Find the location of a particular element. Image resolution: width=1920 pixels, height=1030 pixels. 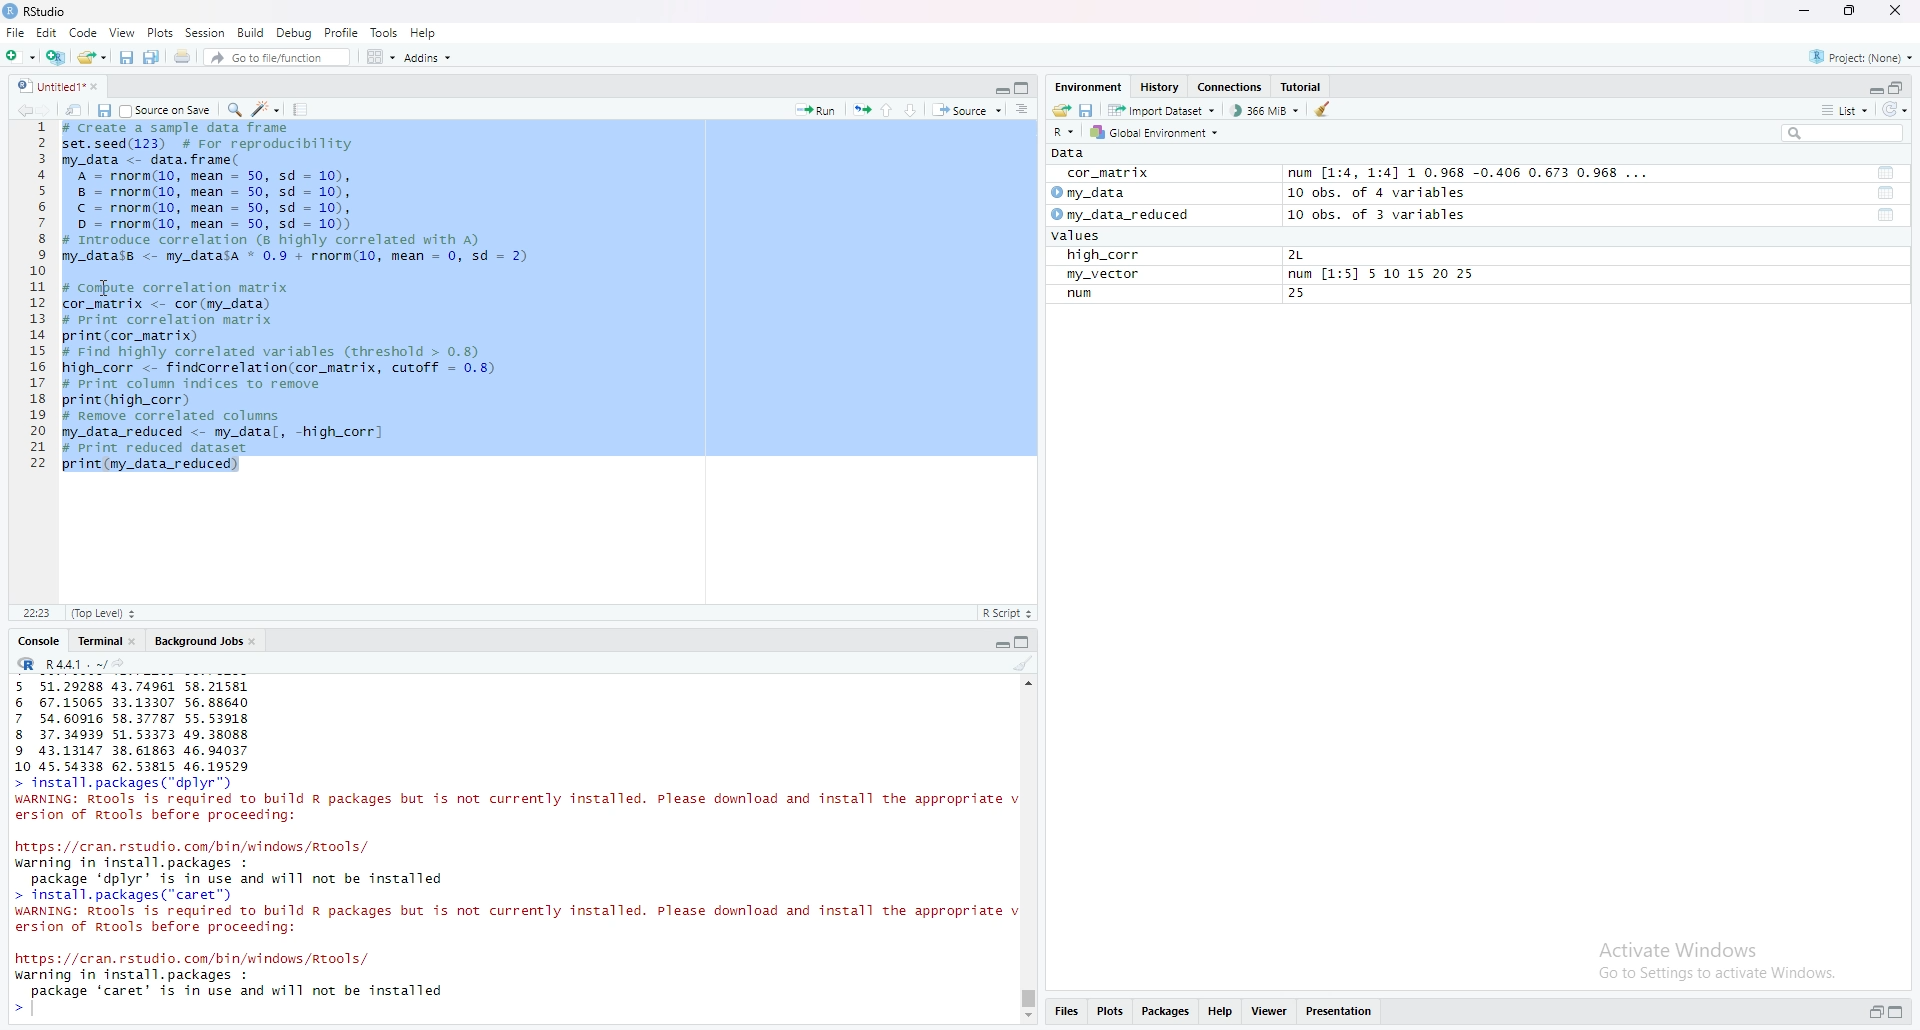

Help is located at coordinates (1220, 1012).